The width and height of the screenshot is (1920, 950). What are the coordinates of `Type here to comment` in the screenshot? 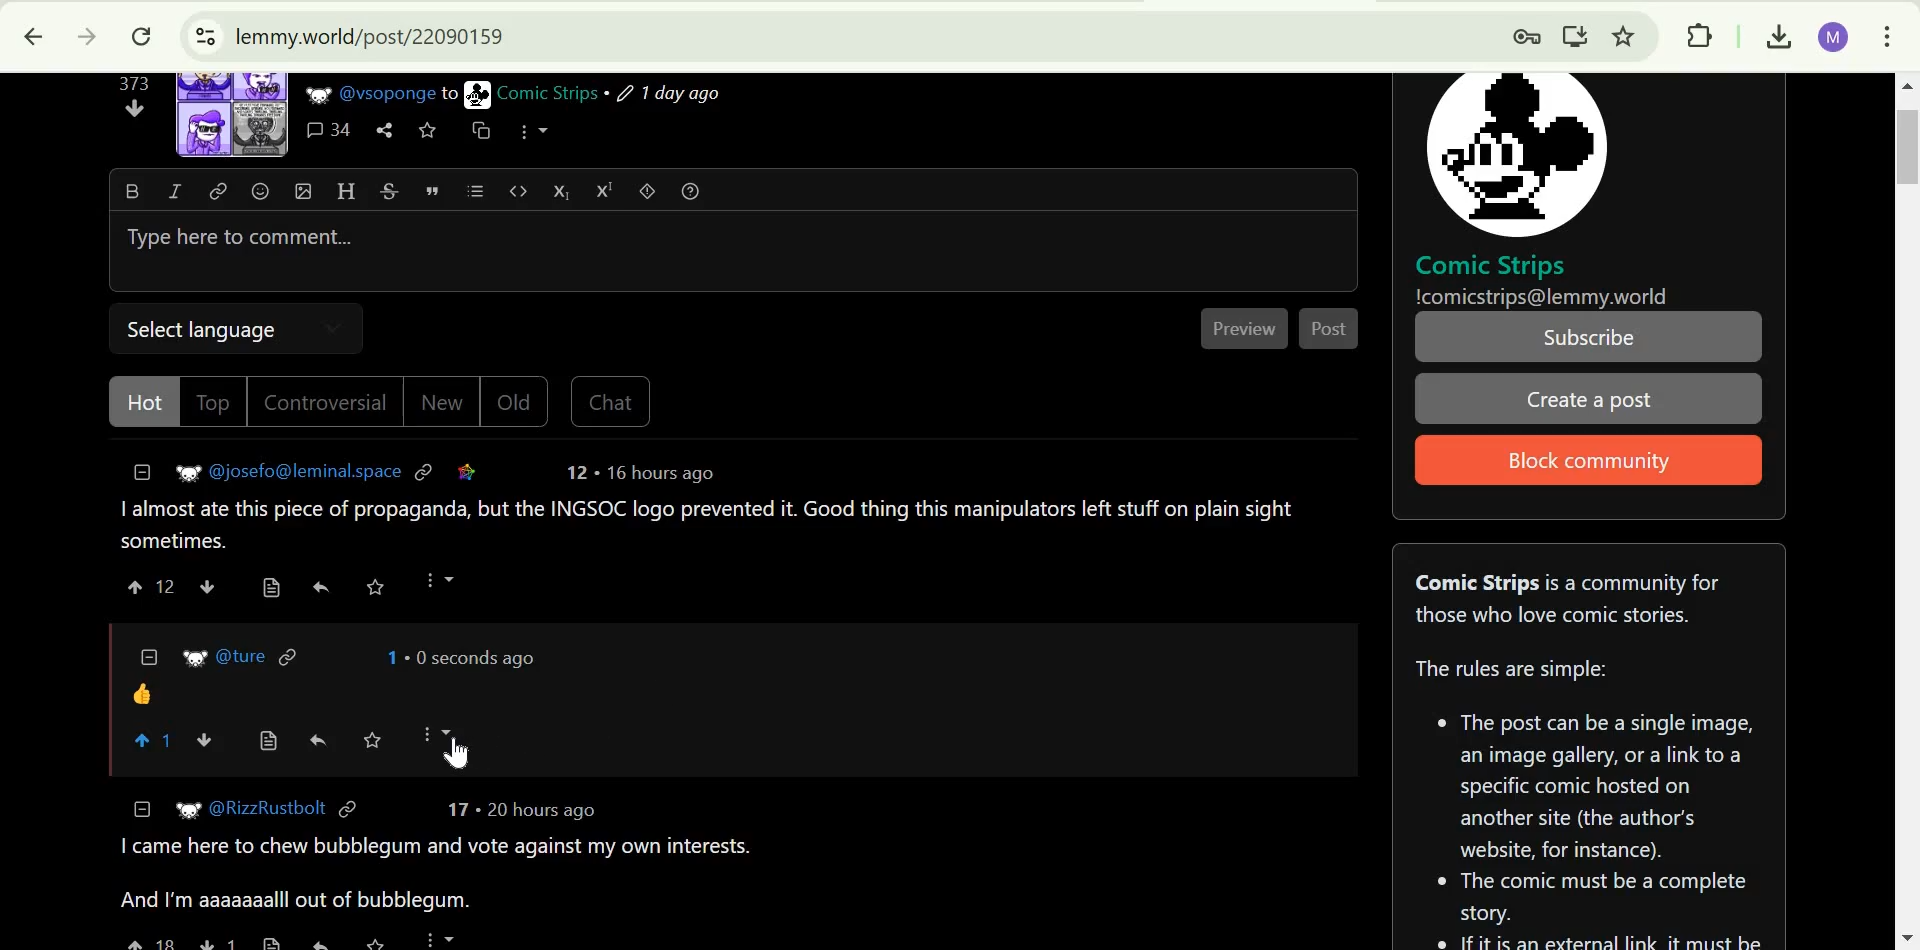 It's located at (730, 253).